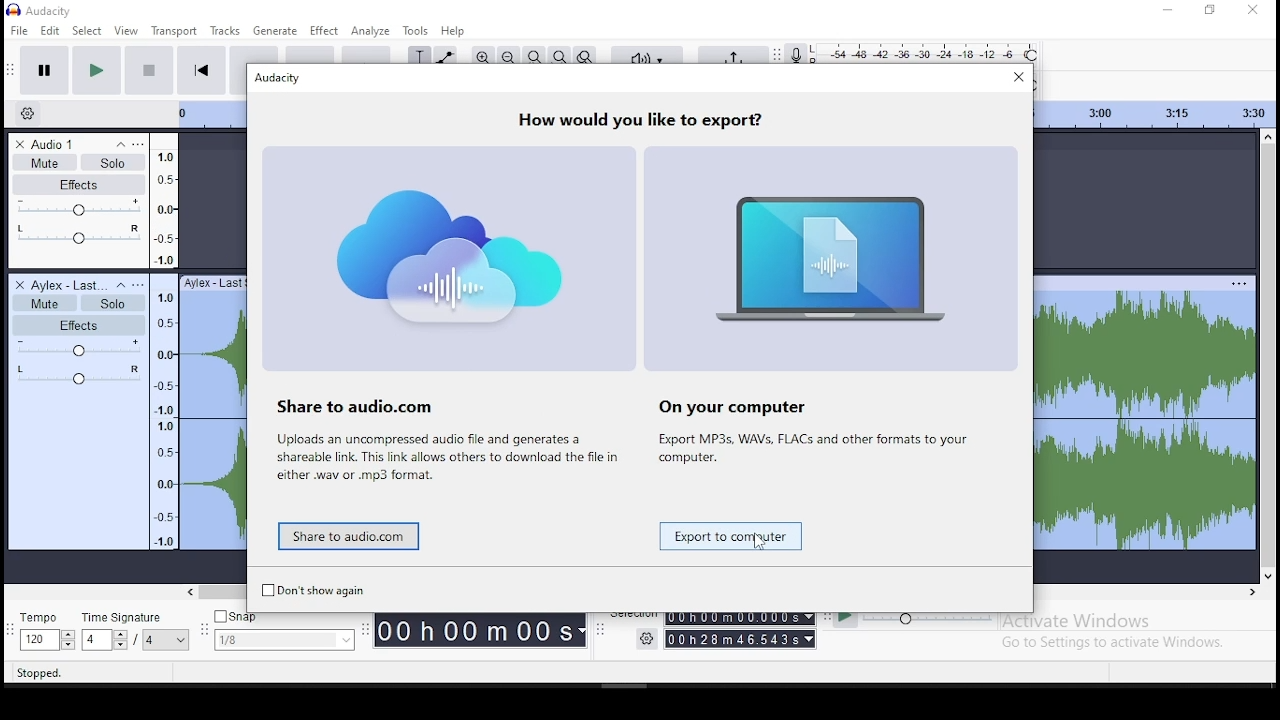 The width and height of the screenshot is (1280, 720). I want to click on recording level, so click(925, 53).